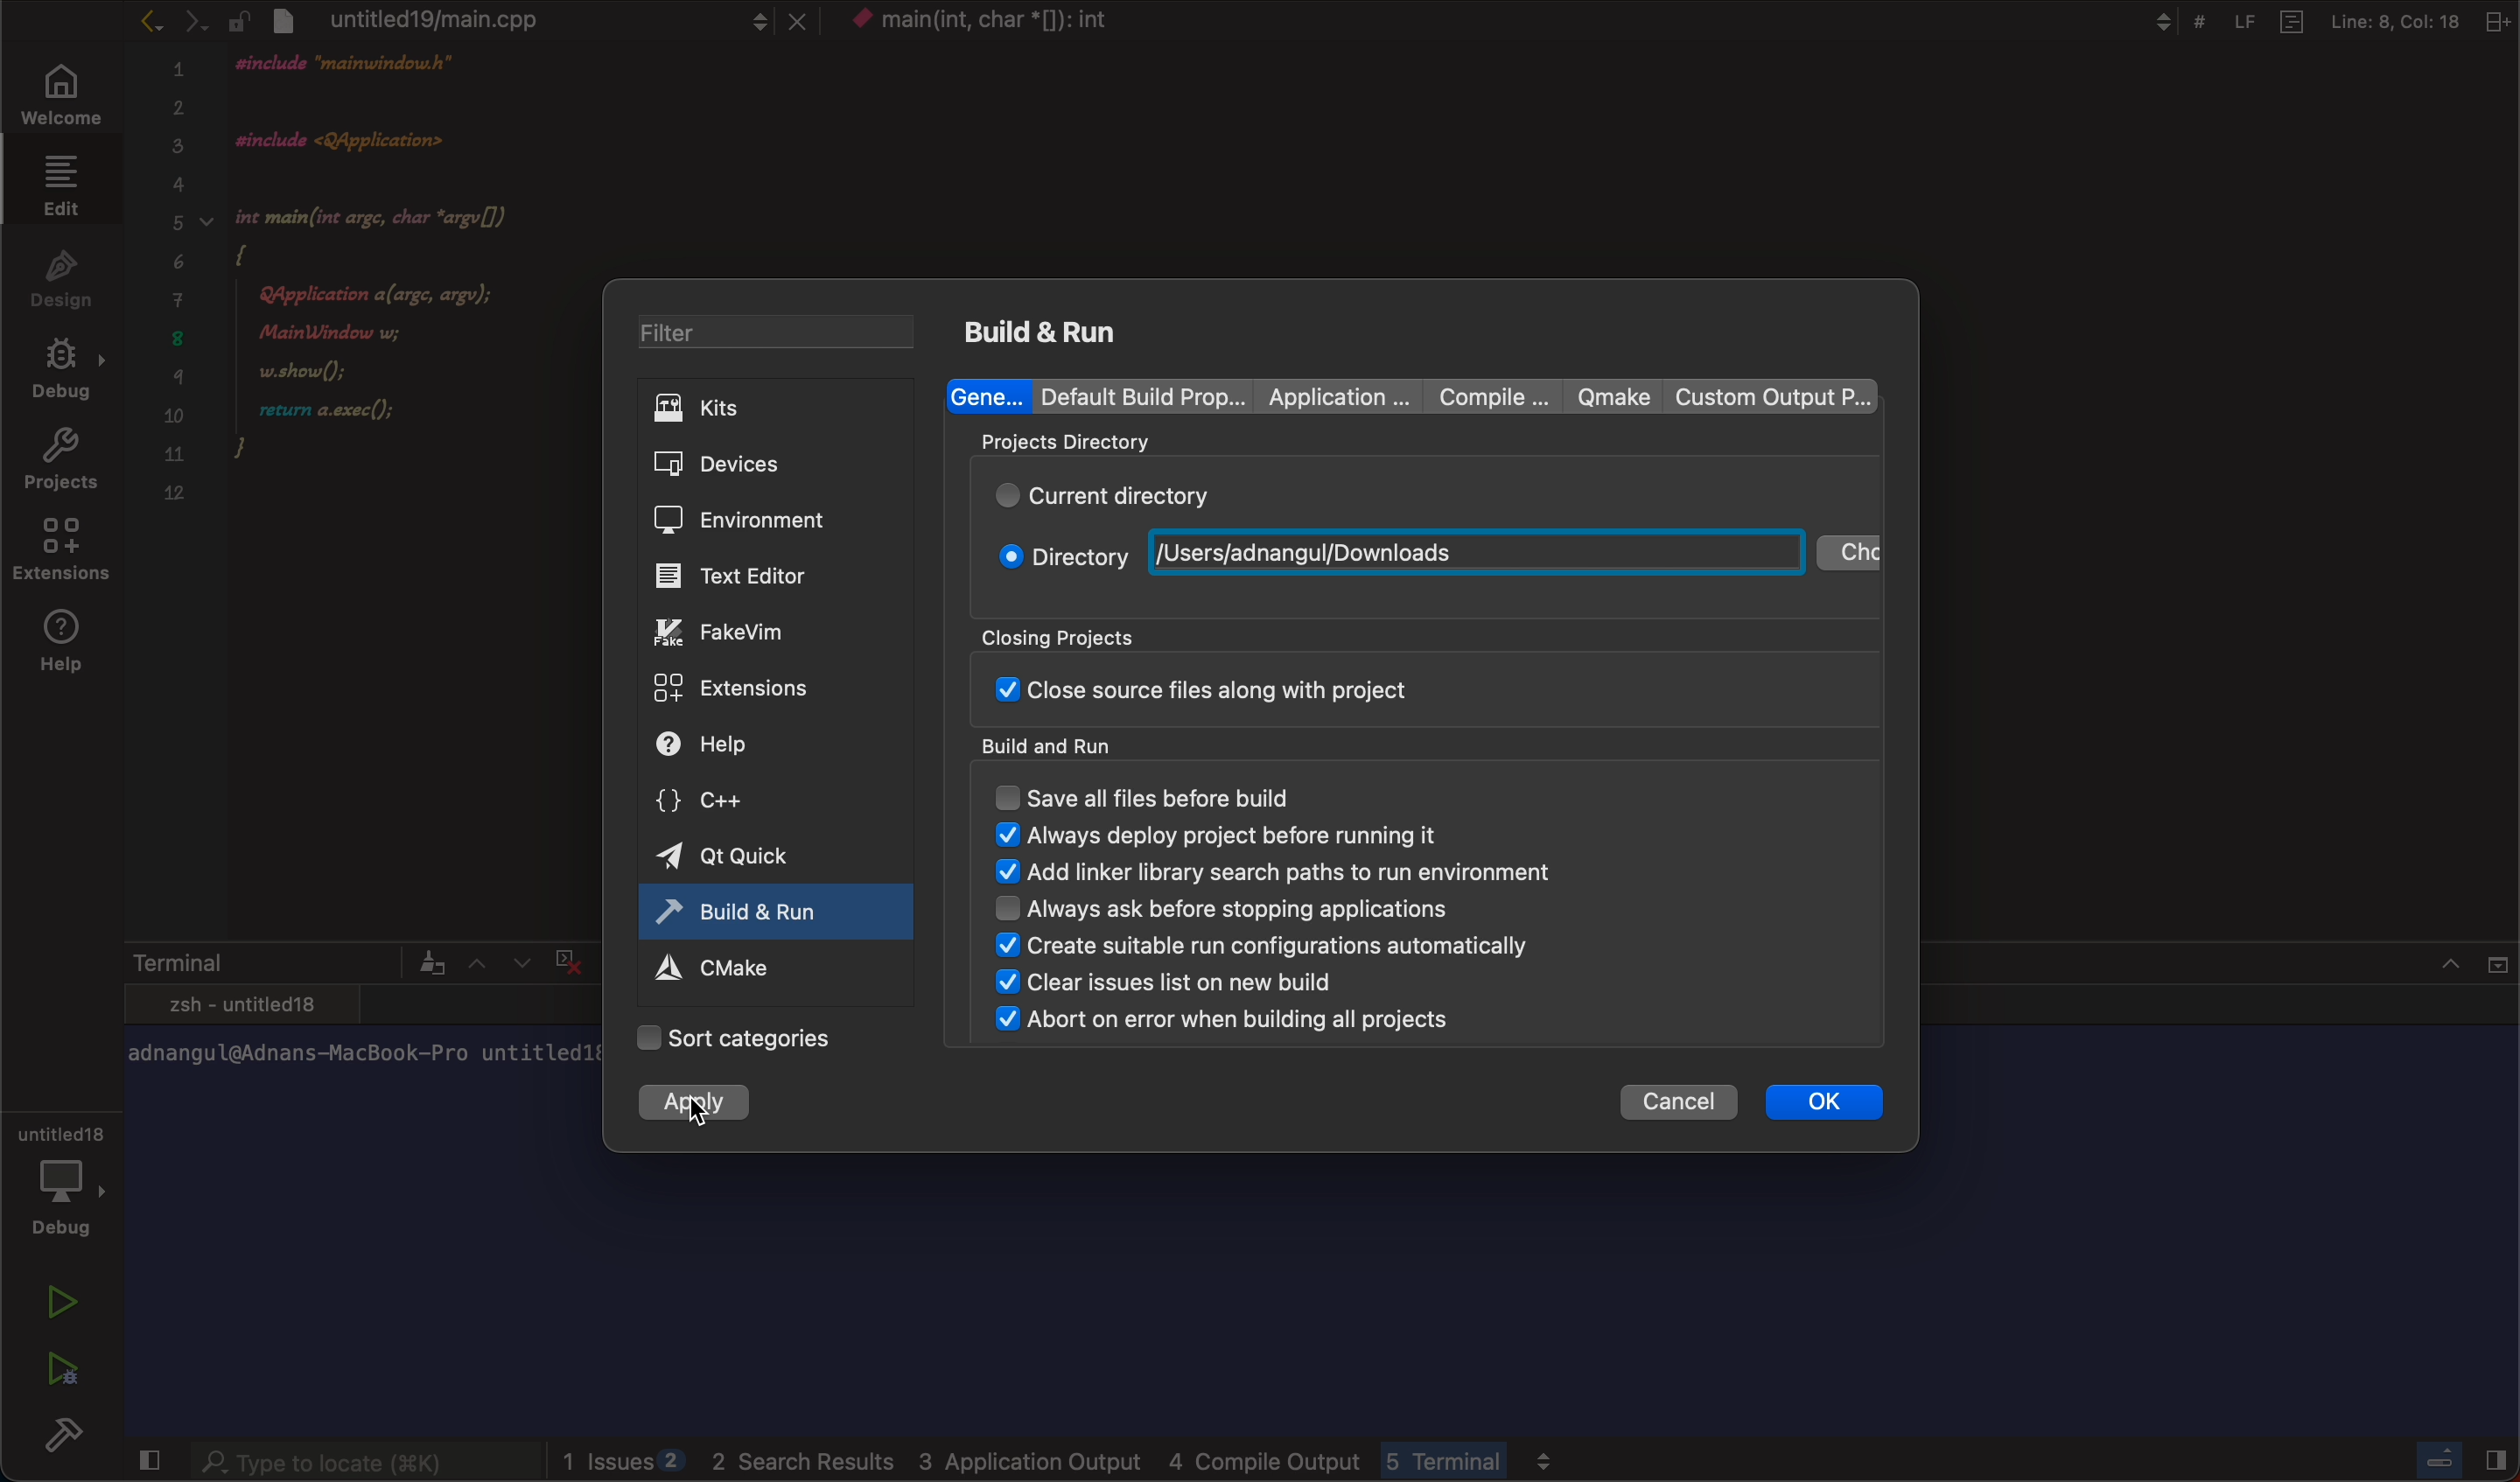 The width and height of the screenshot is (2520, 1482). What do you see at coordinates (59, 1363) in the screenshot?
I see `run debug` at bounding box center [59, 1363].